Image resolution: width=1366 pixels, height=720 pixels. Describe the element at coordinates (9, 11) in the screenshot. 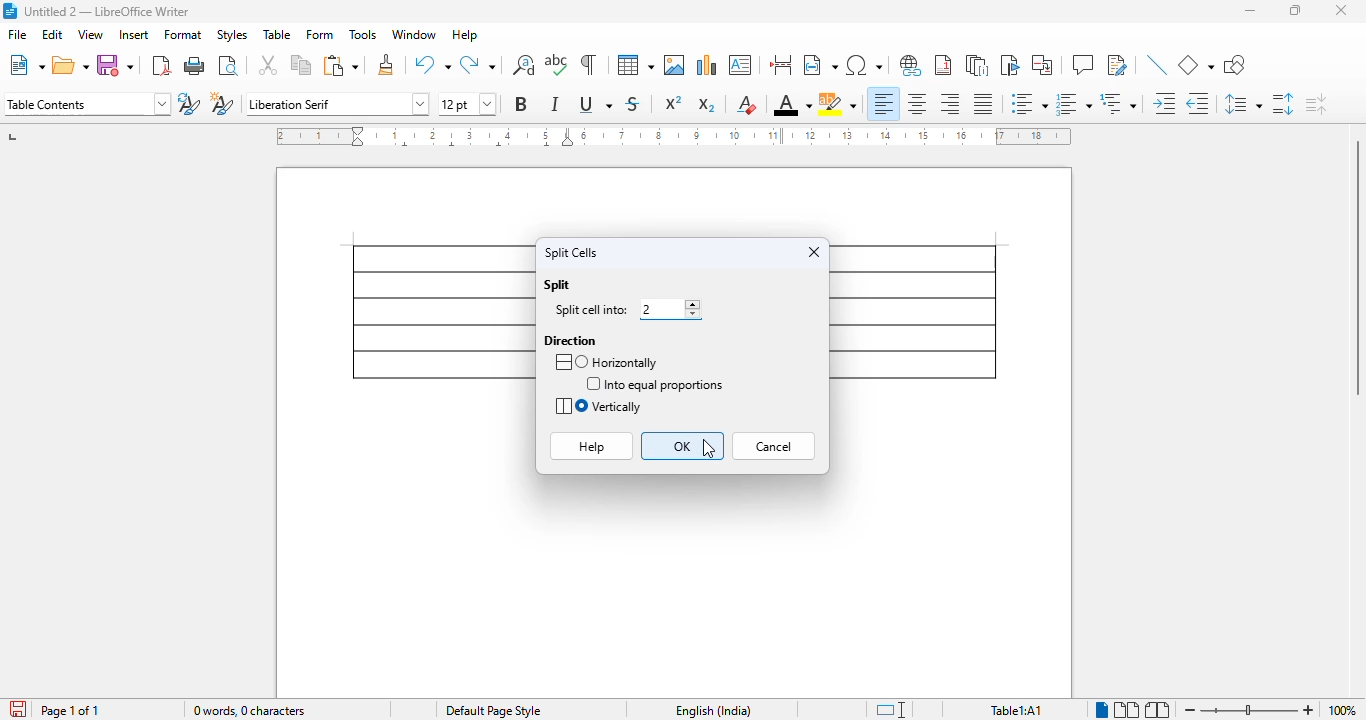

I see `logo` at that location.